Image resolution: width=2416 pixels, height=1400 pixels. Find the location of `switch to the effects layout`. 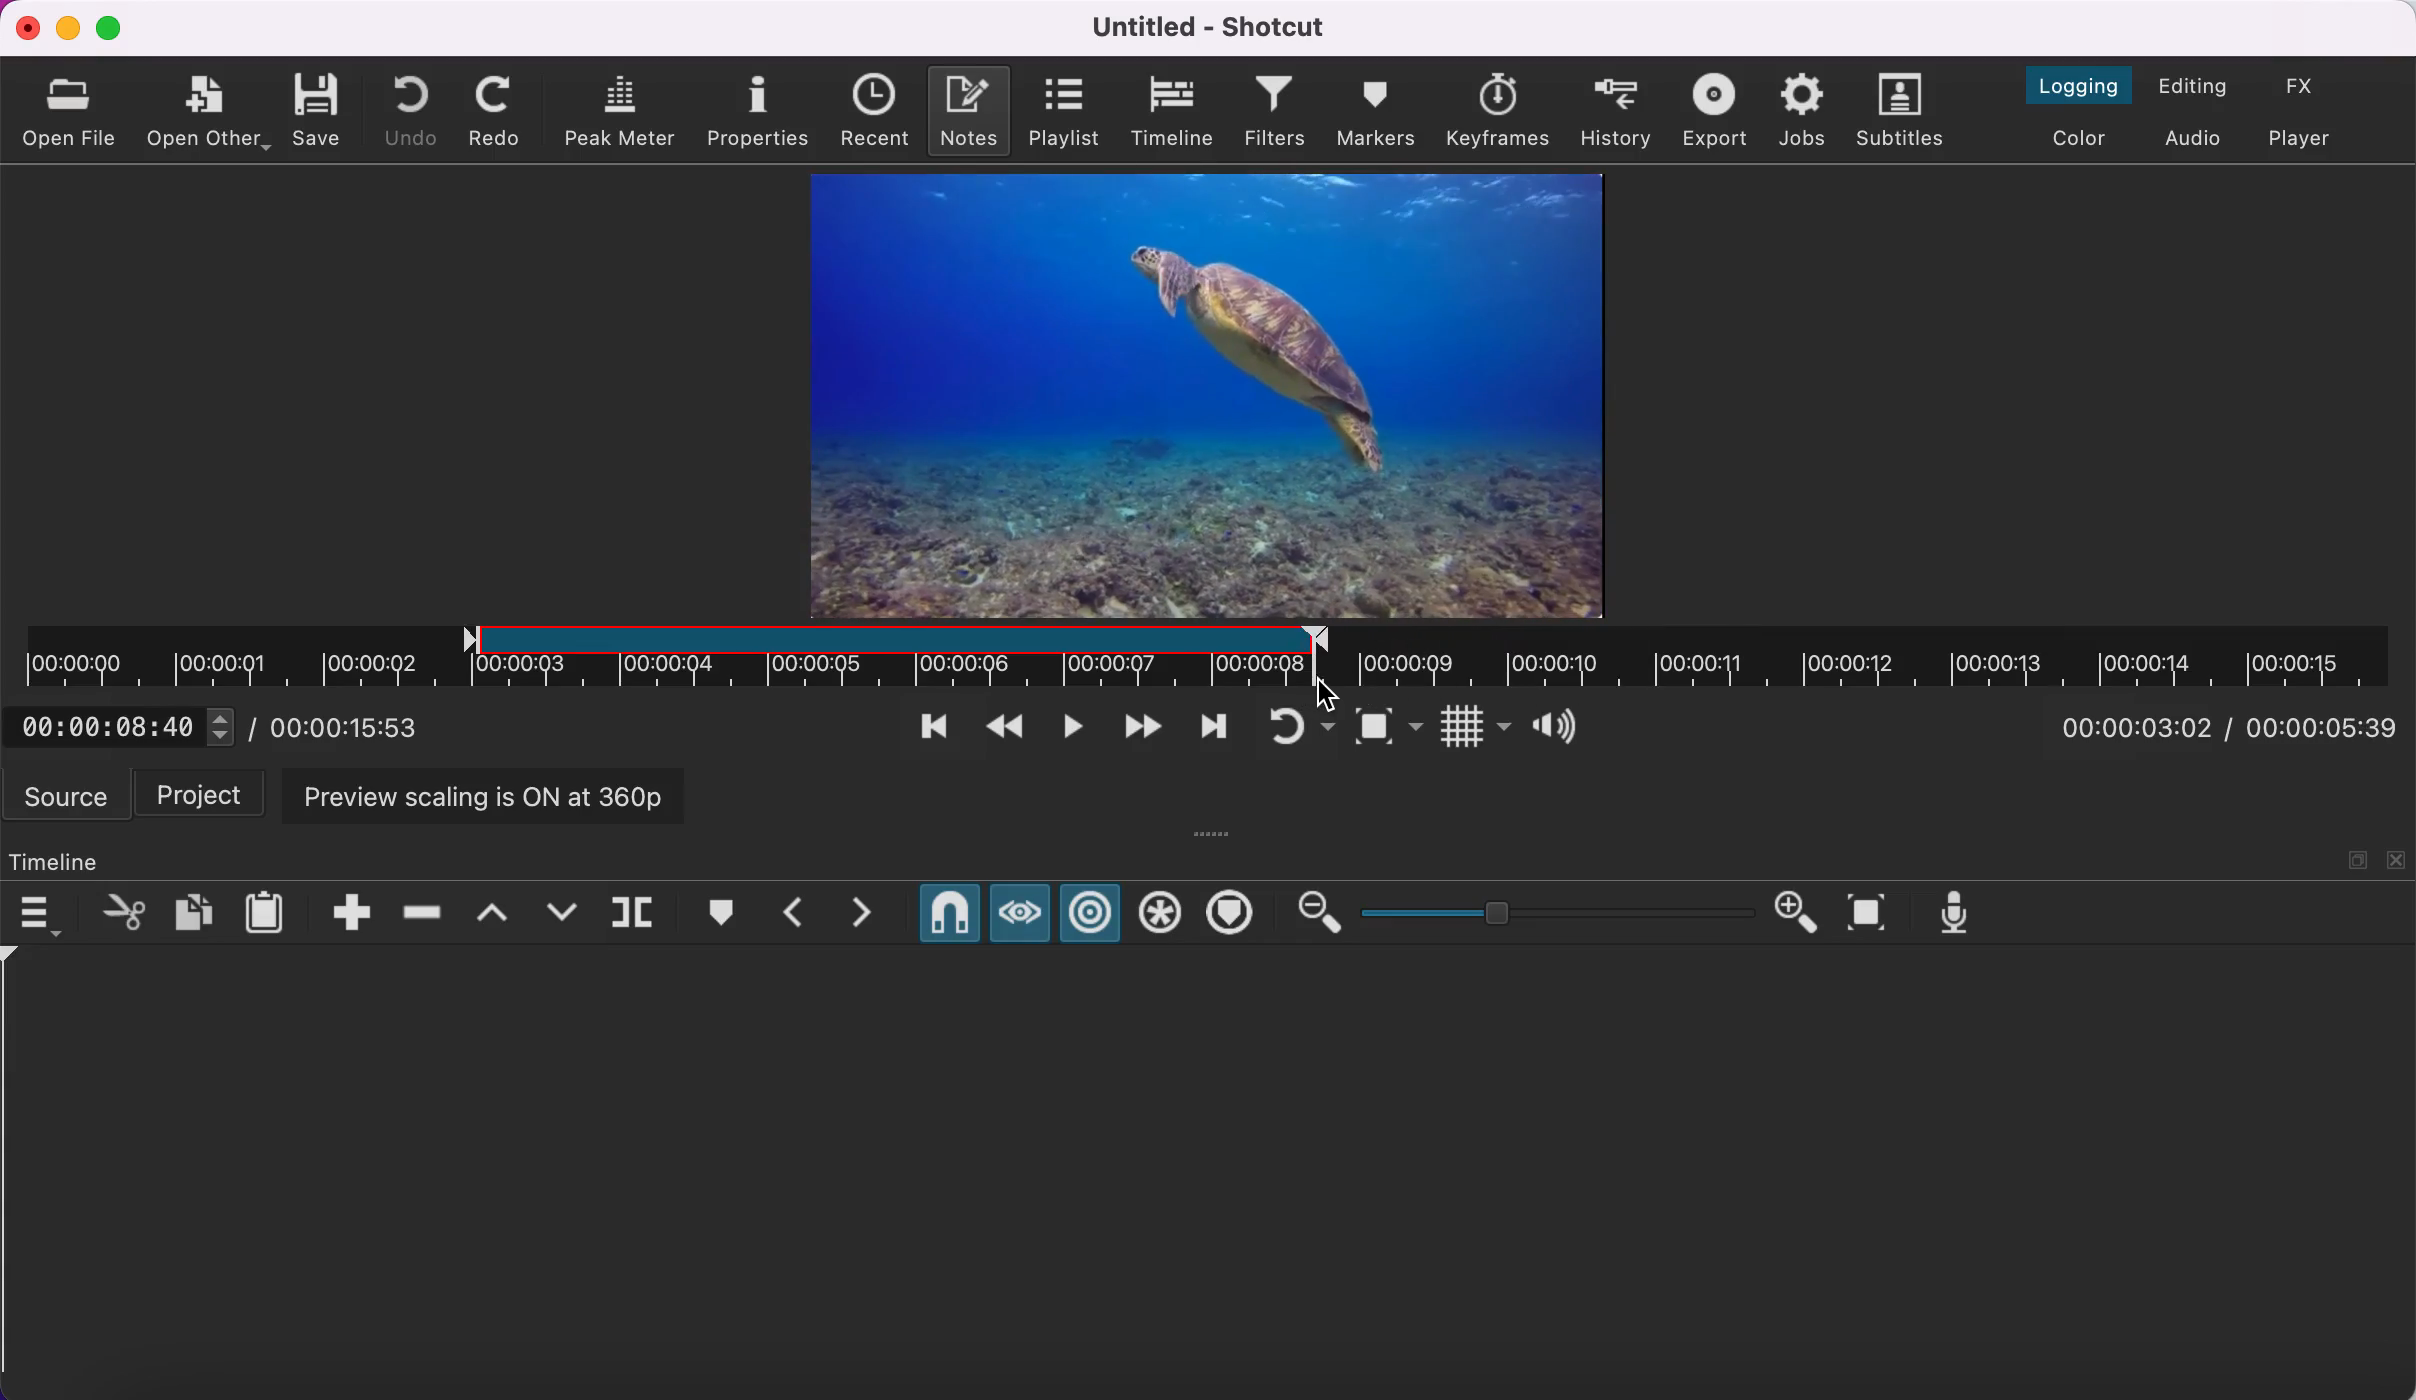

switch to the effects layout is located at coordinates (2306, 89).